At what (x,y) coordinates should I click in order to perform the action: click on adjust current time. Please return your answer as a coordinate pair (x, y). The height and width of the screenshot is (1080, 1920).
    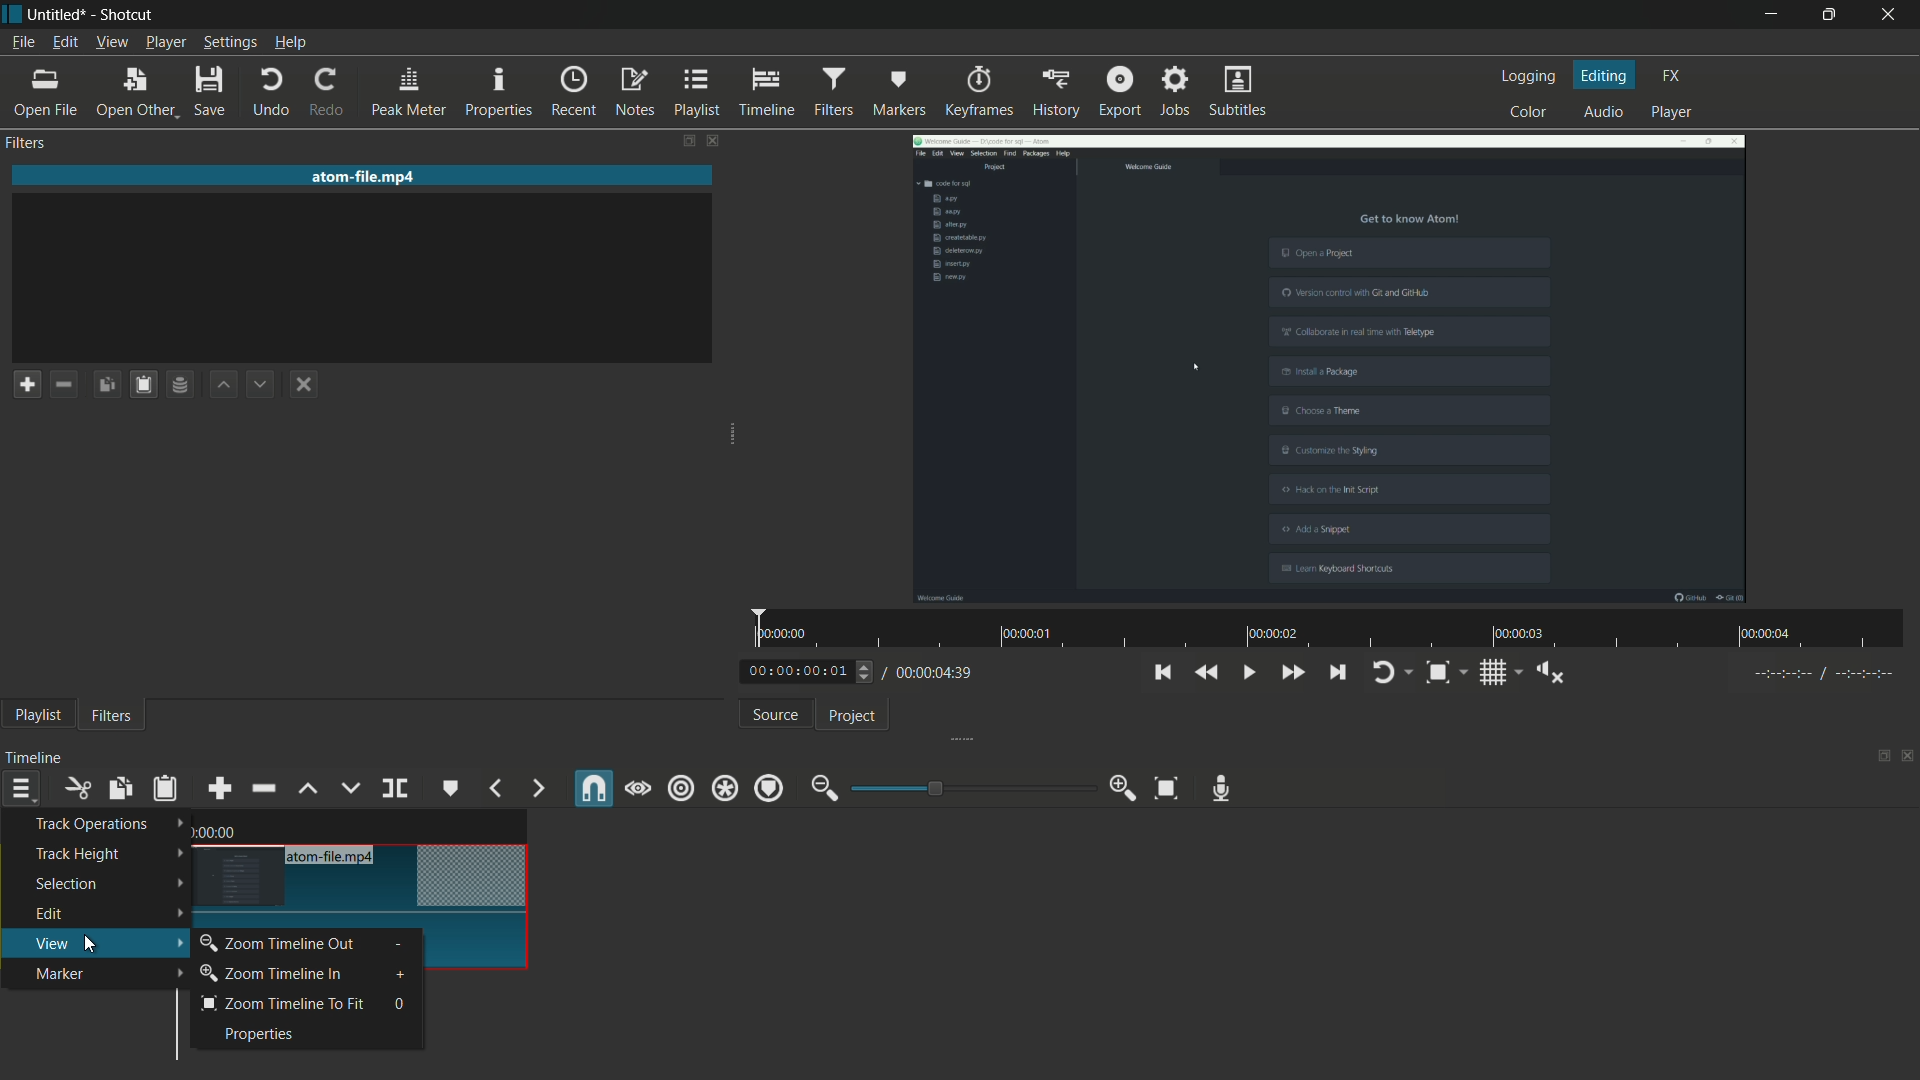
    Looking at the image, I should click on (811, 670).